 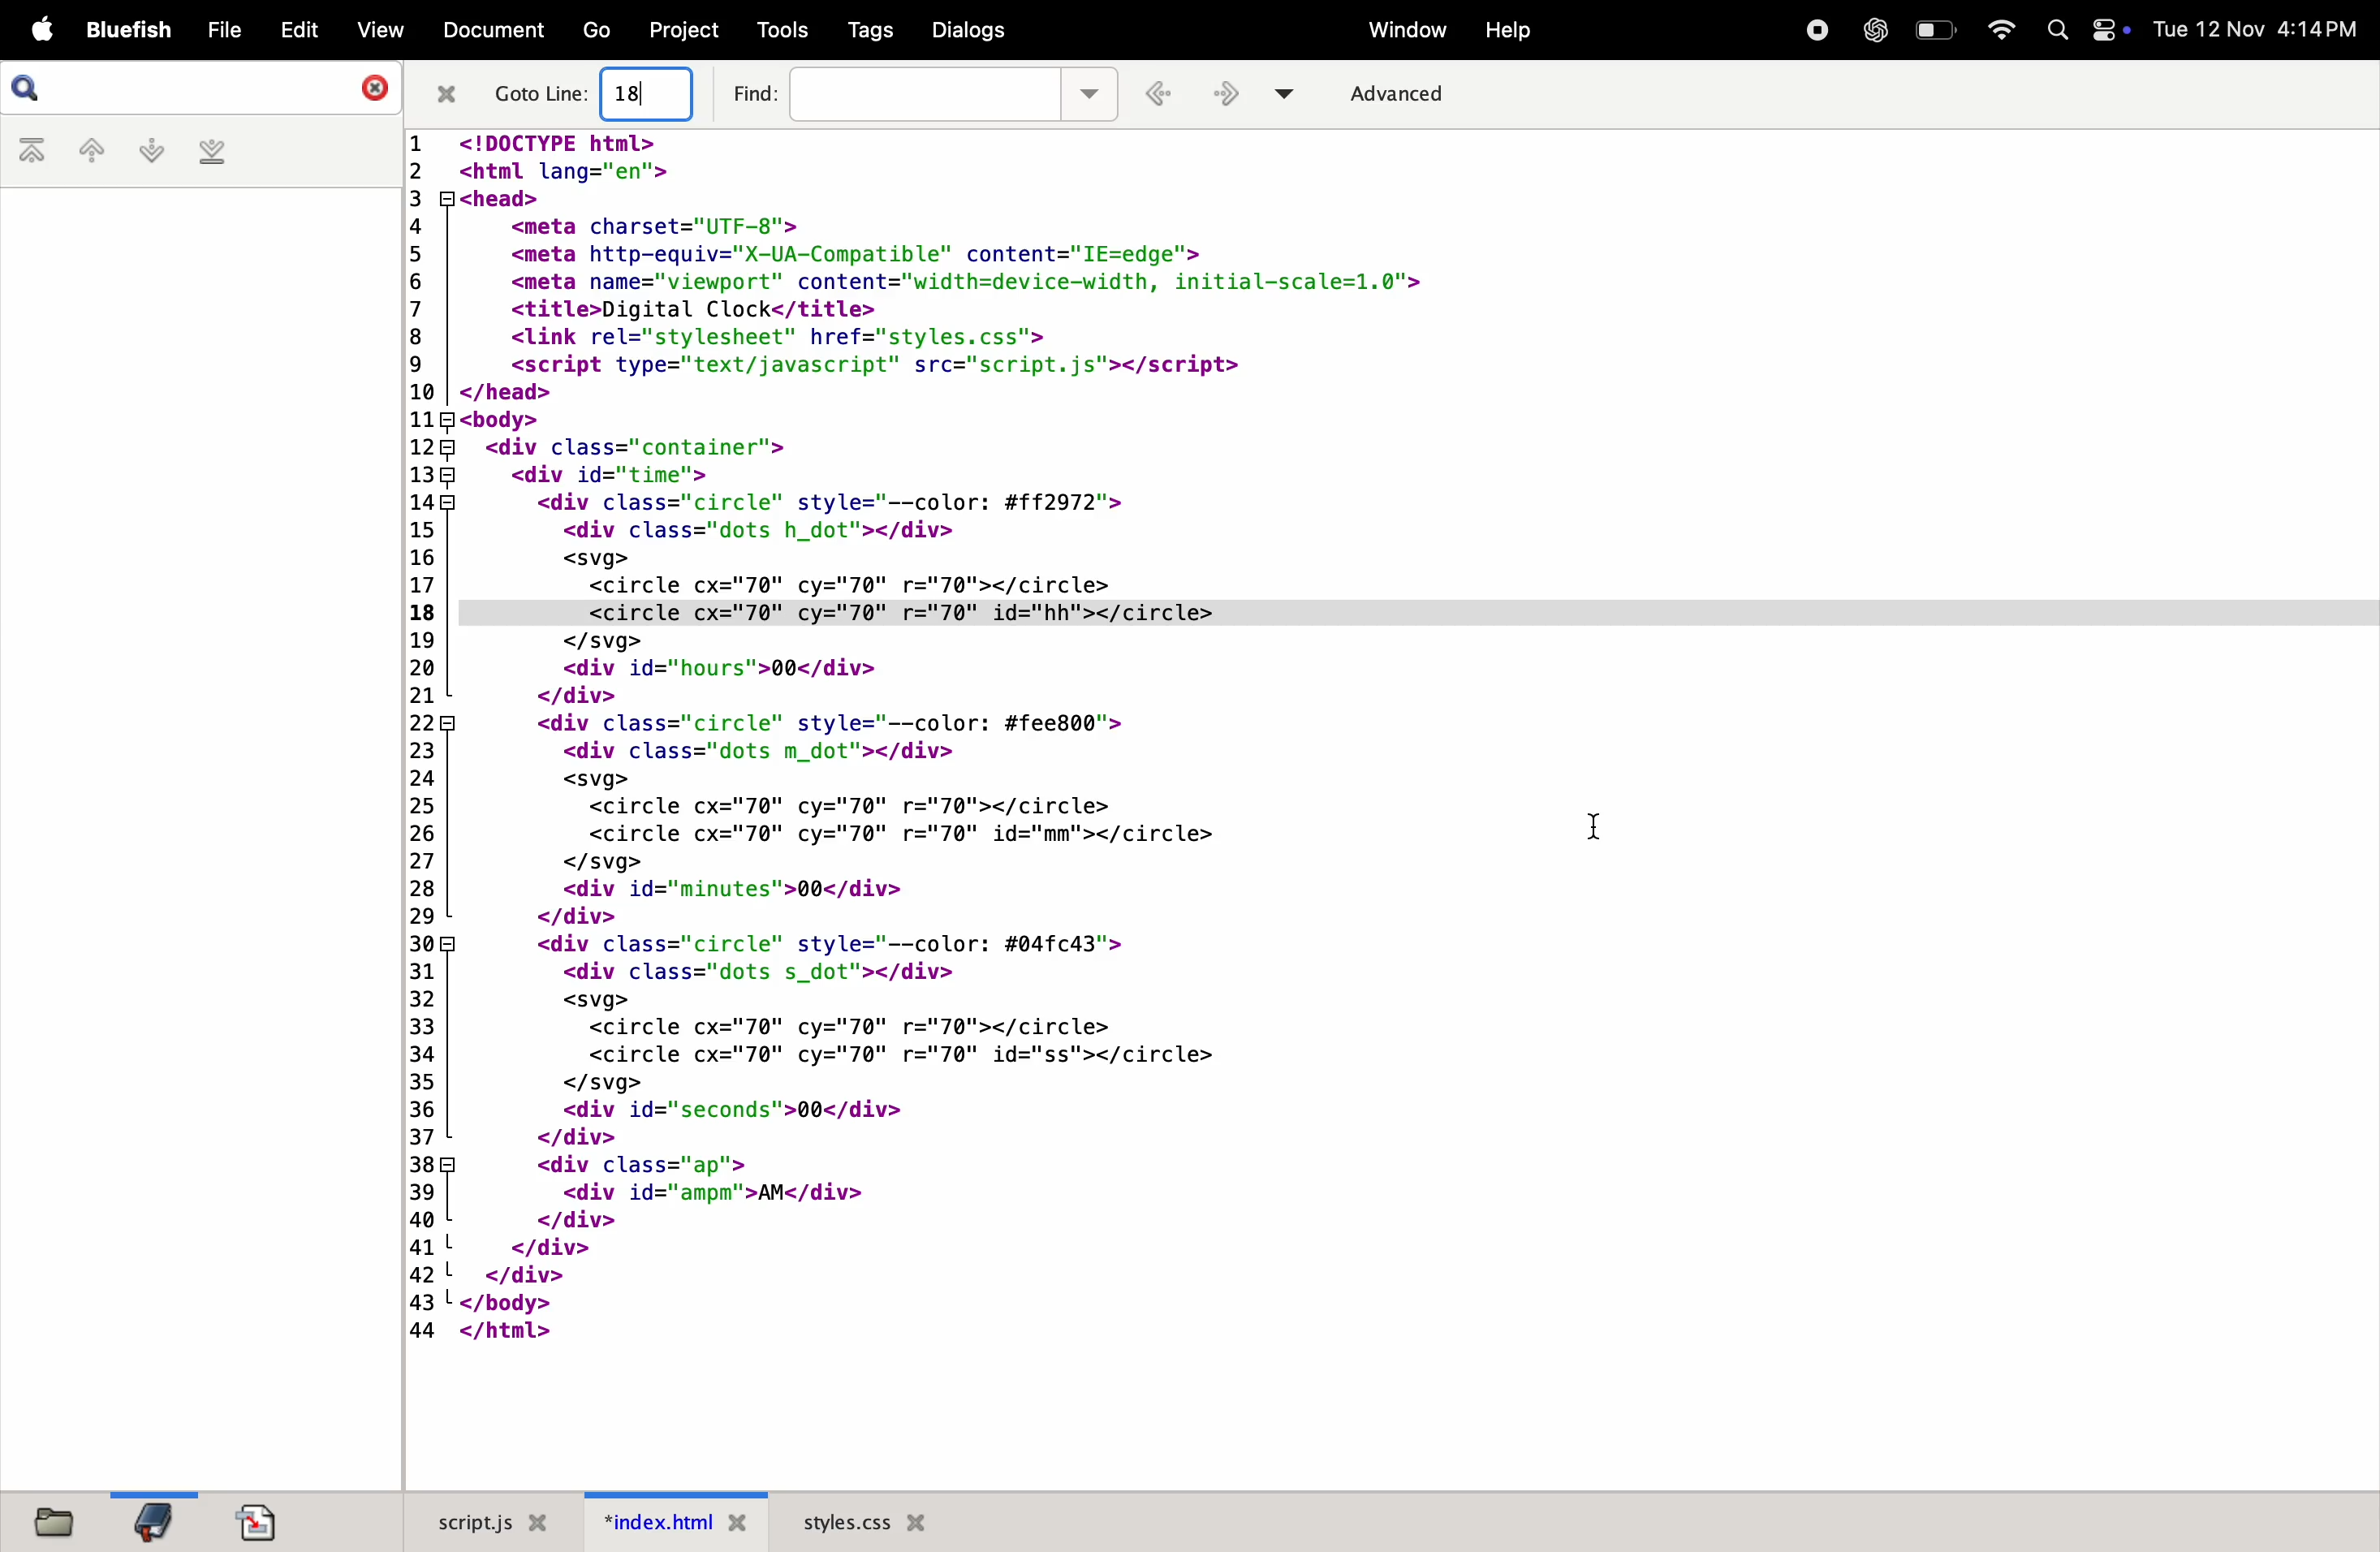 What do you see at coordinates (2113, 33) in the screenshot?
I see `Control center` at bounding box center [2113, 33].